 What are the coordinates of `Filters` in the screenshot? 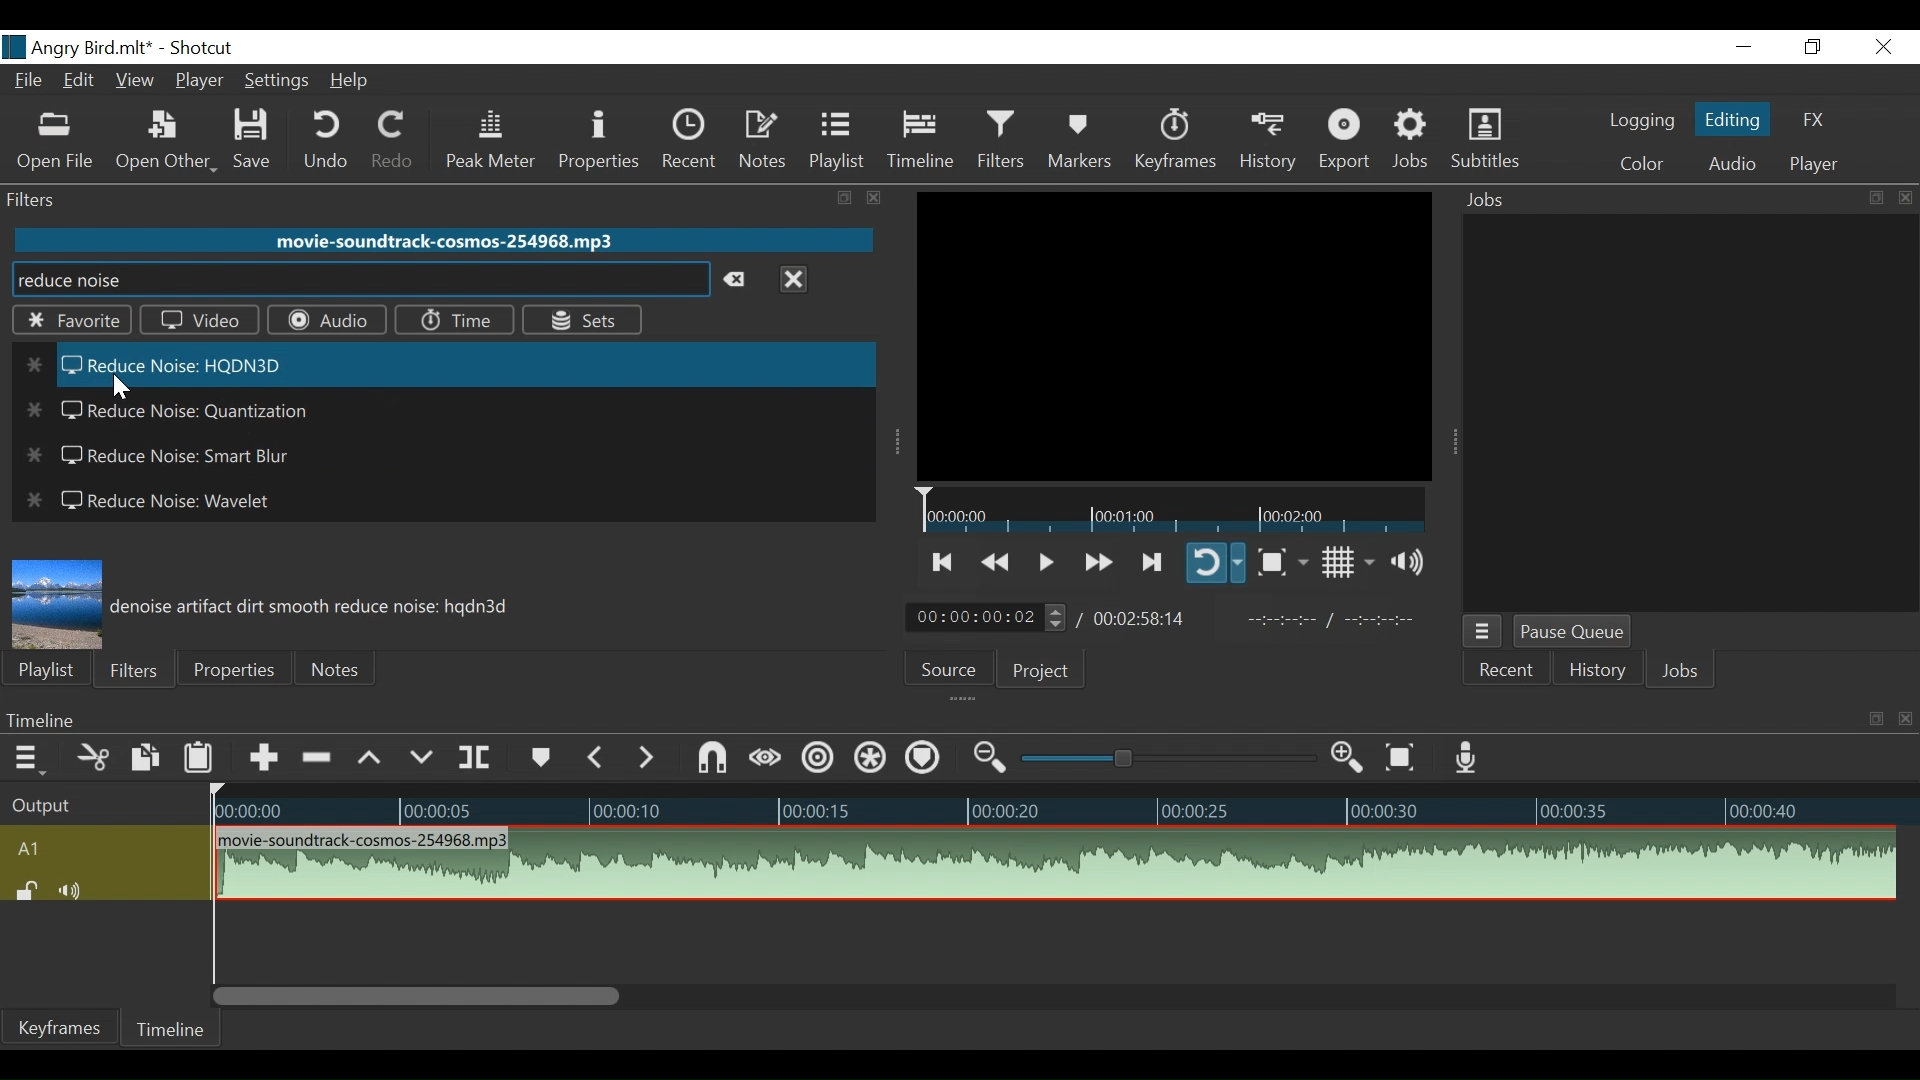 It's located at (1001, 140).